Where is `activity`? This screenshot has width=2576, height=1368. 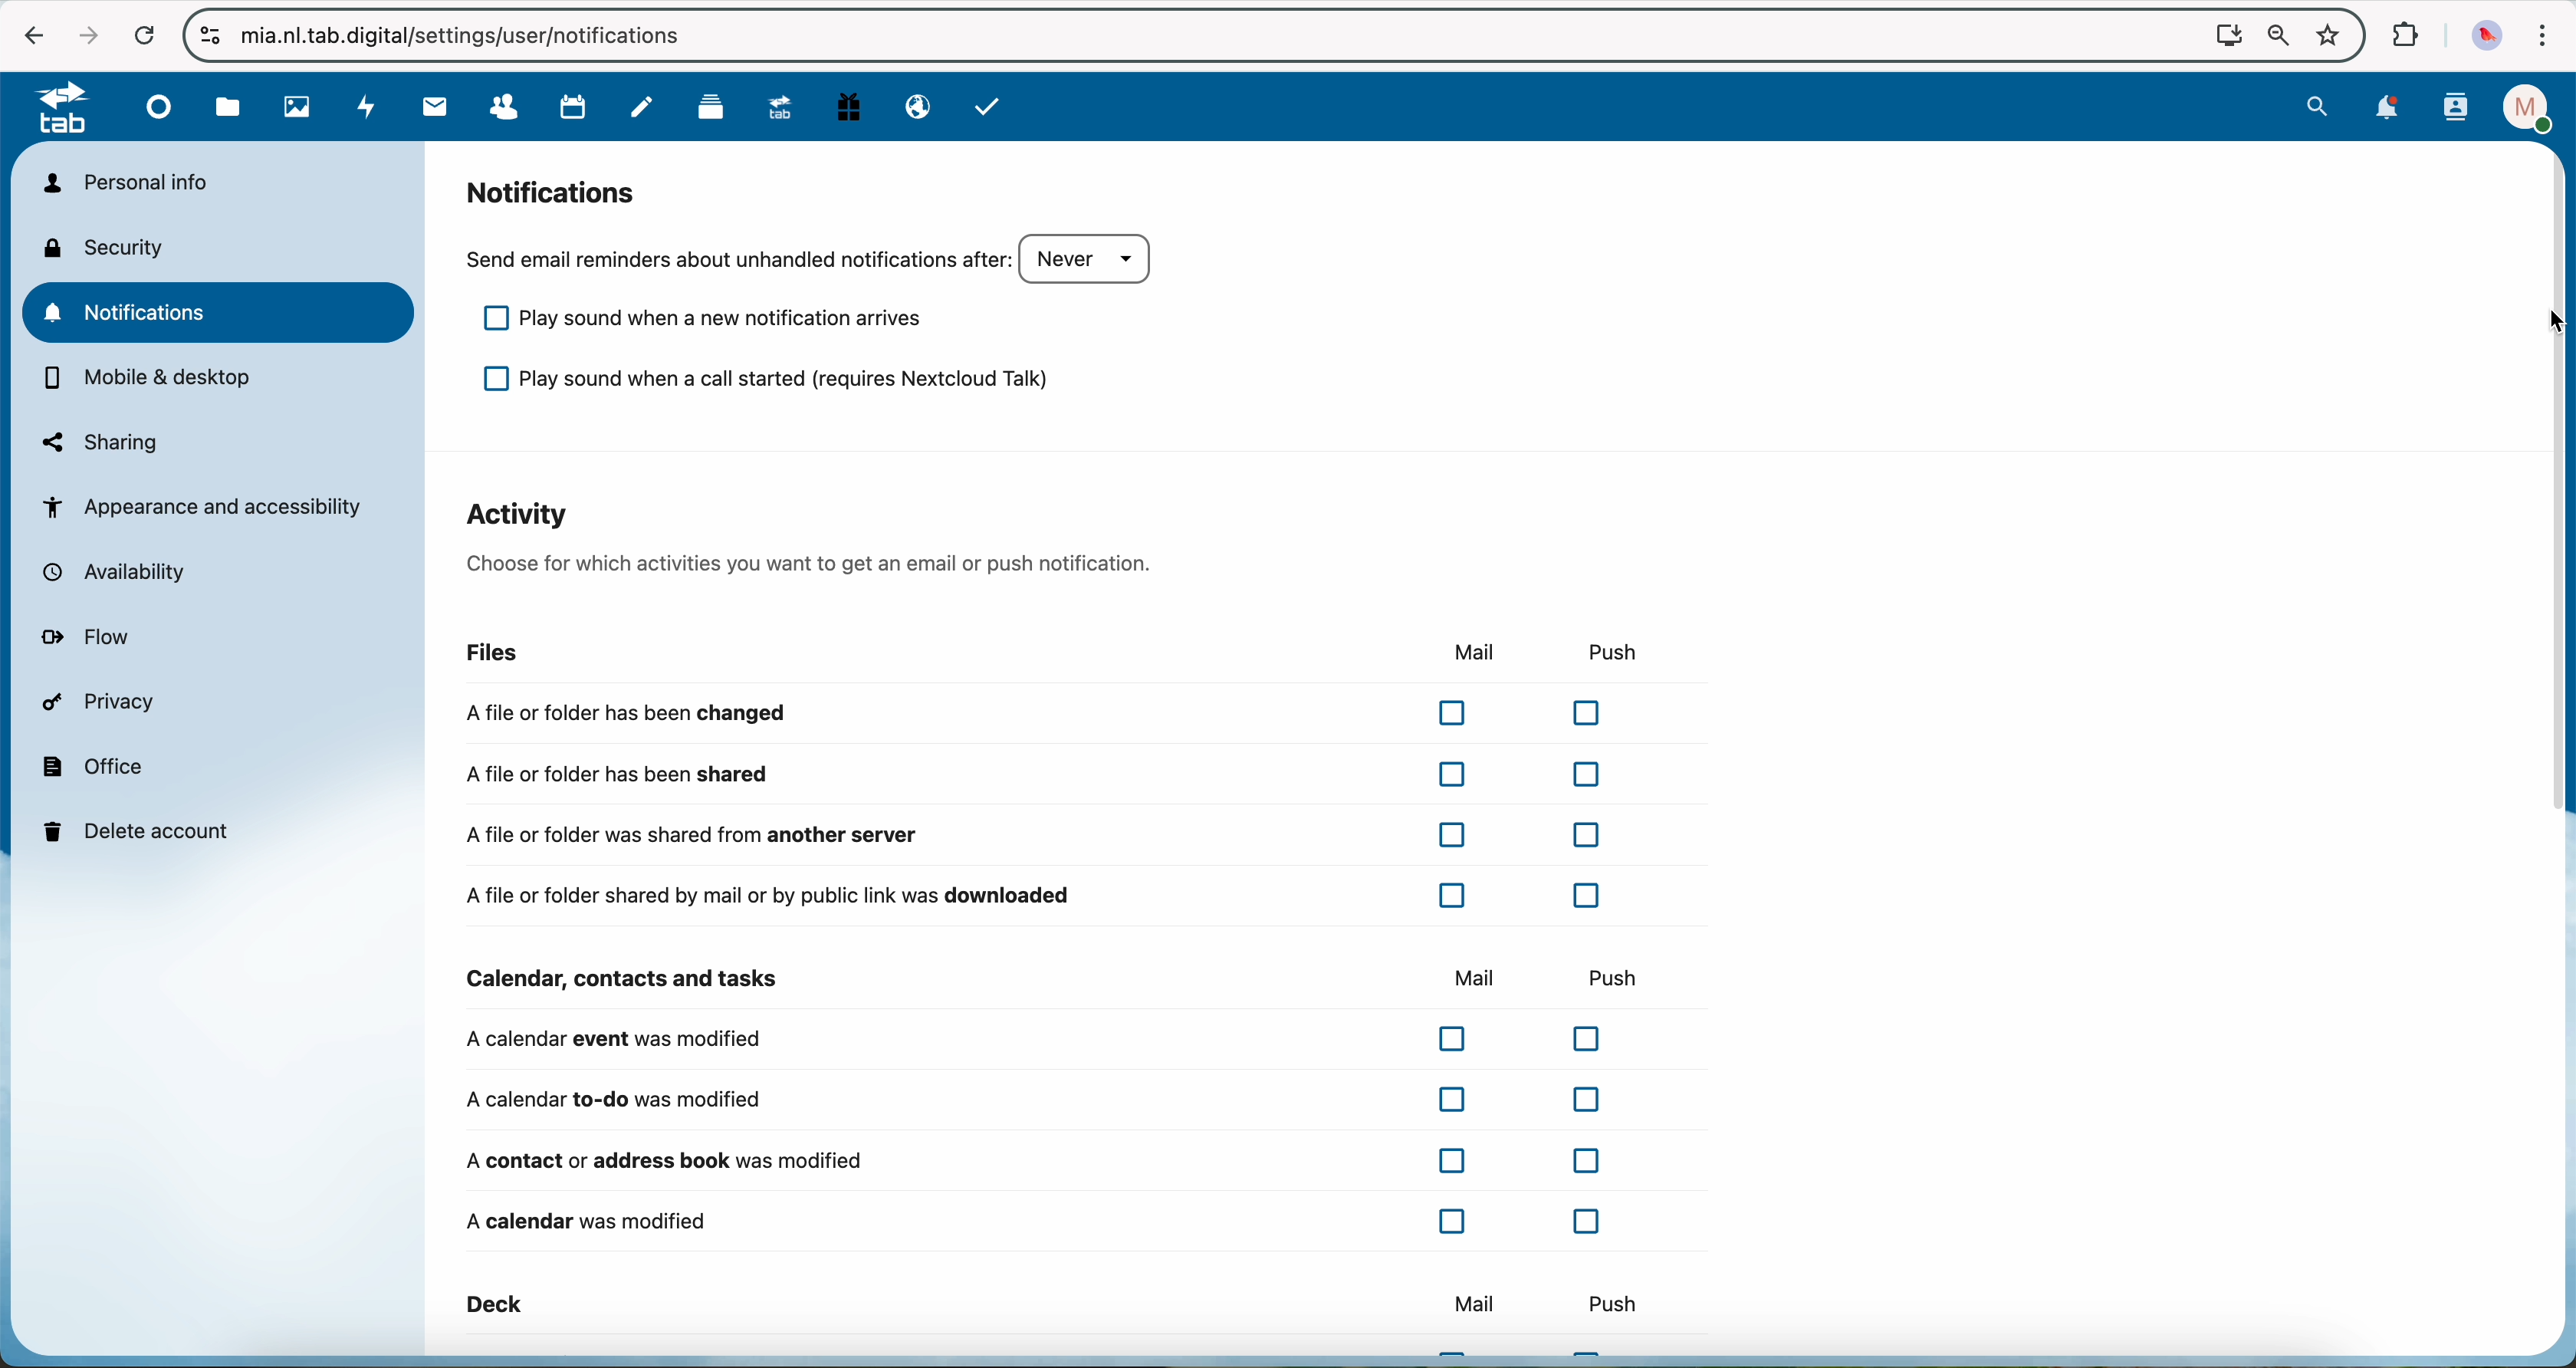 activity is located at coordinates (811, 538).